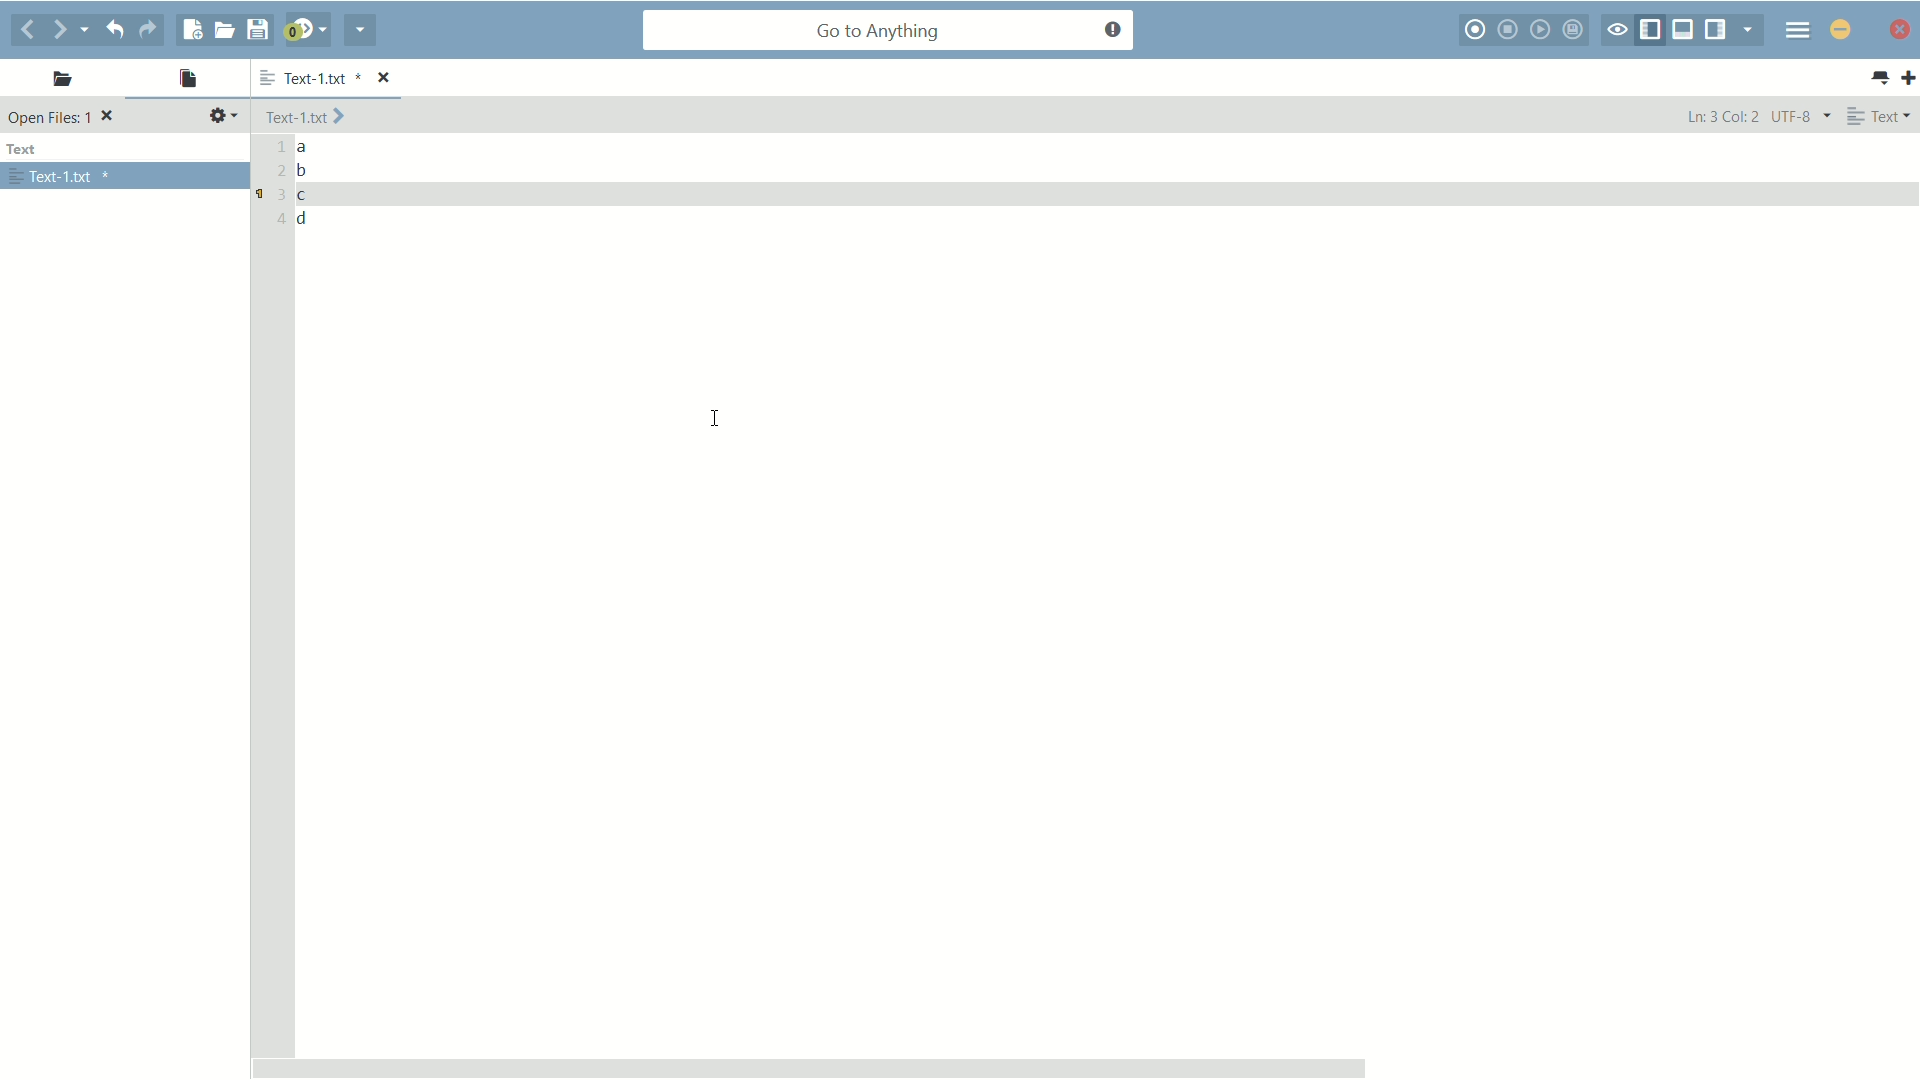 The image size is (1920, 1080). I want to click on all tabs, so click(1880, 78).